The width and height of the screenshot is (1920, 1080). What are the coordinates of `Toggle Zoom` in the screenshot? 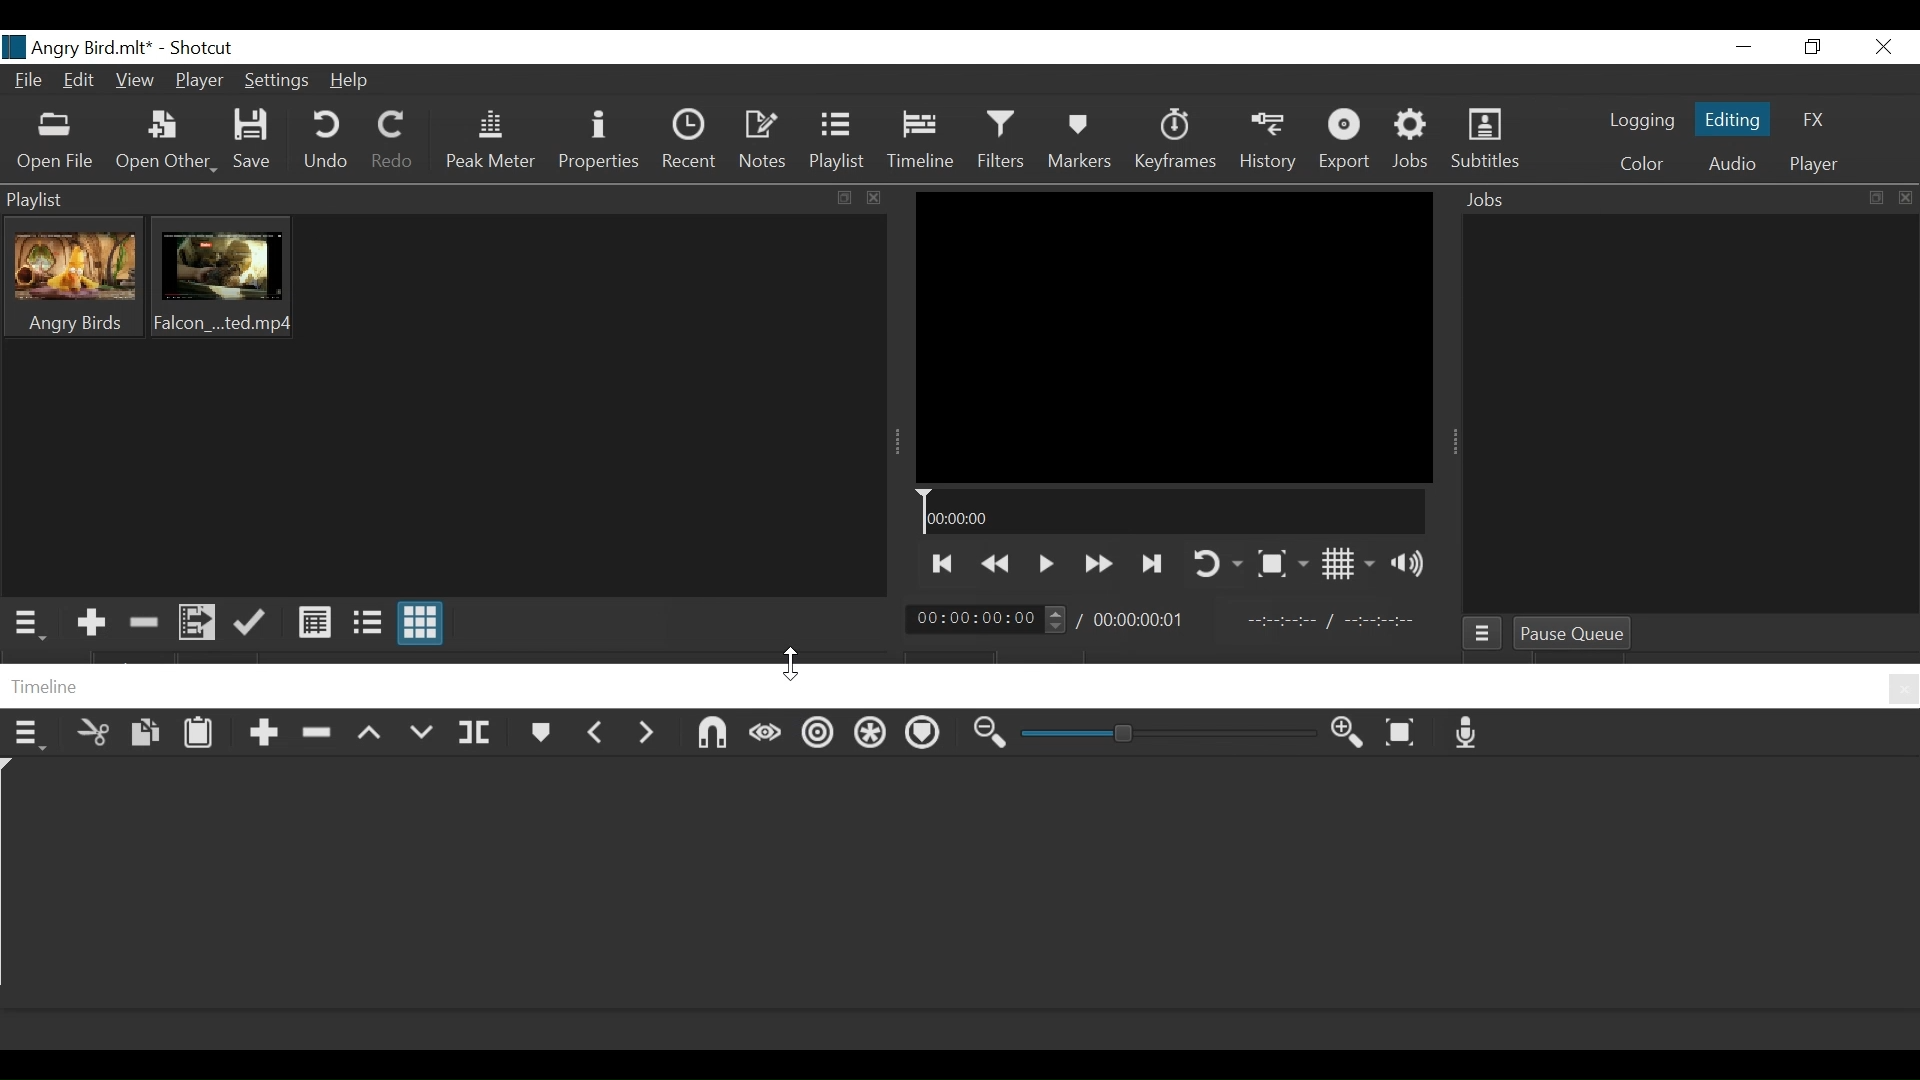 It's located at (1282, 567).